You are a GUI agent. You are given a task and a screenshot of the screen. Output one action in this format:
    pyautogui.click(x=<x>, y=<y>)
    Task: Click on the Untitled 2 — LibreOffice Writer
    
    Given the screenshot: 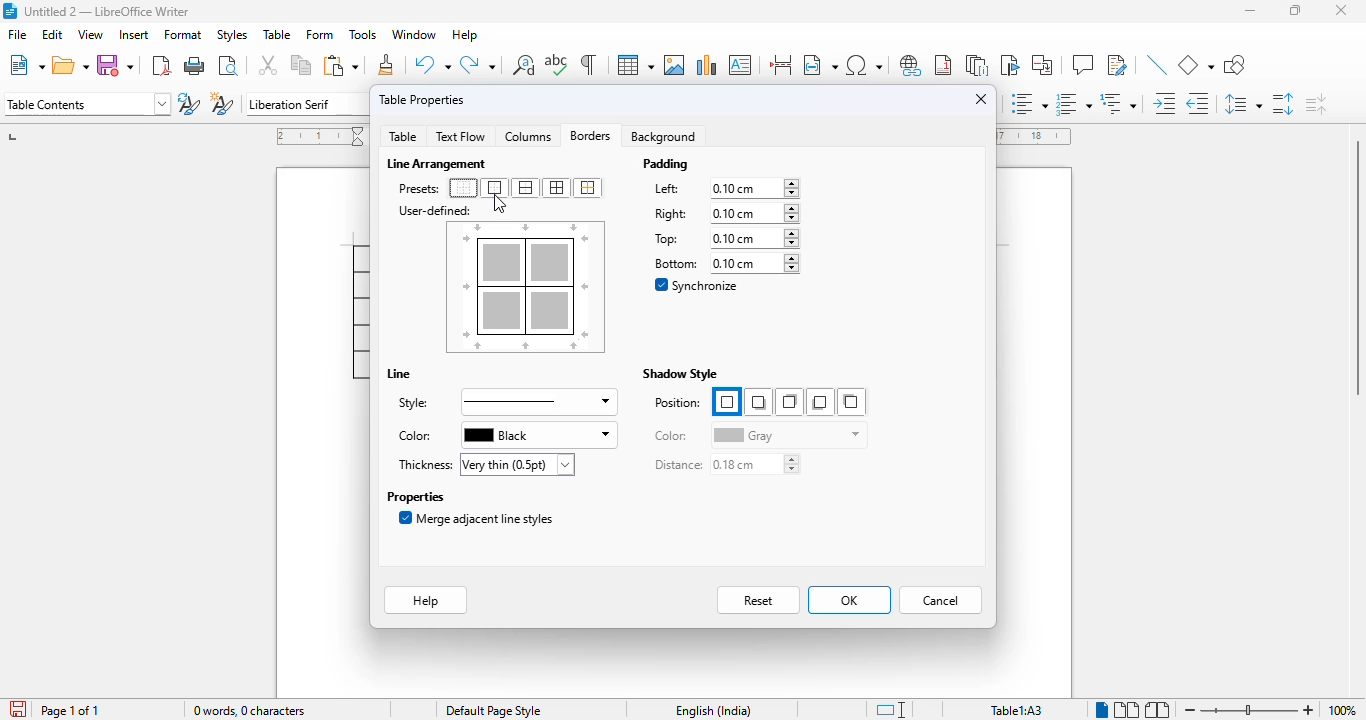 What is the action you would take?
    pyautogui.click(x=111, y=11)
    